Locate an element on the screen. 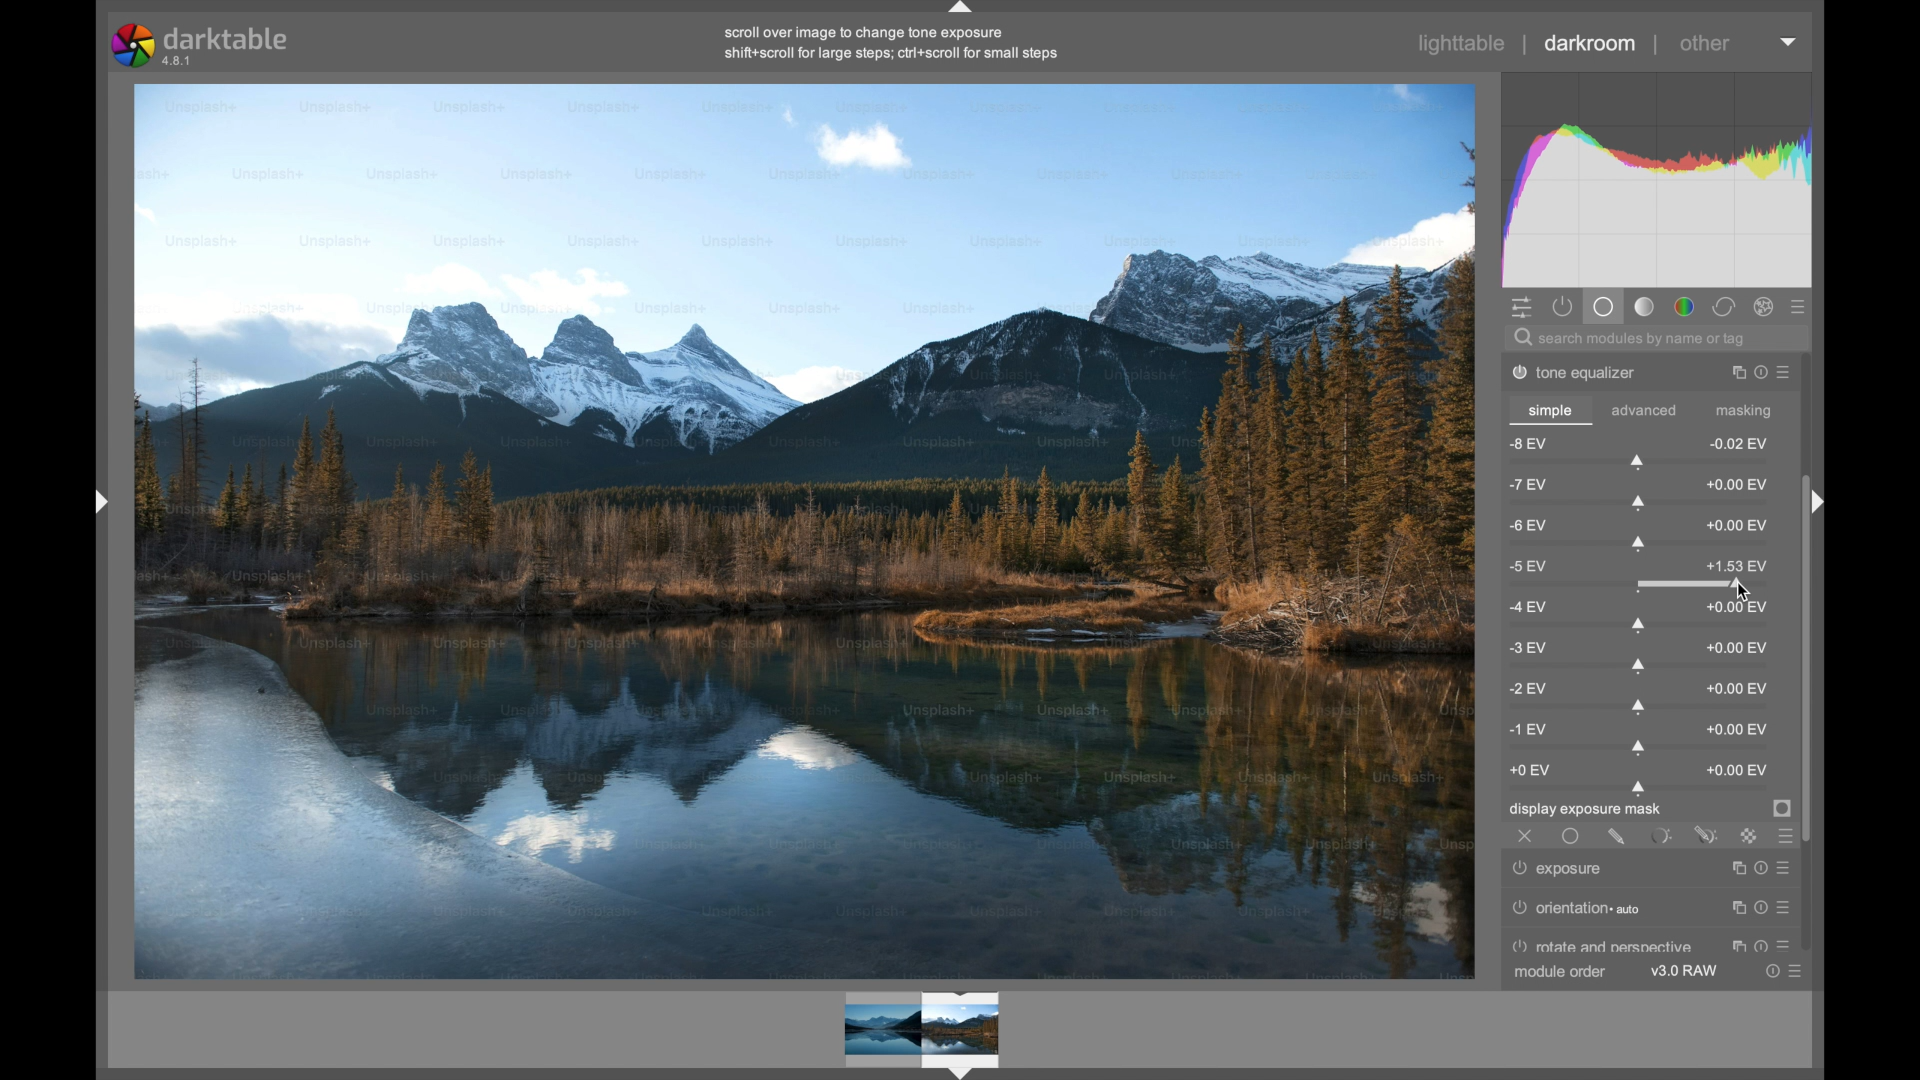  video preview is located at coordinates (802, 530).